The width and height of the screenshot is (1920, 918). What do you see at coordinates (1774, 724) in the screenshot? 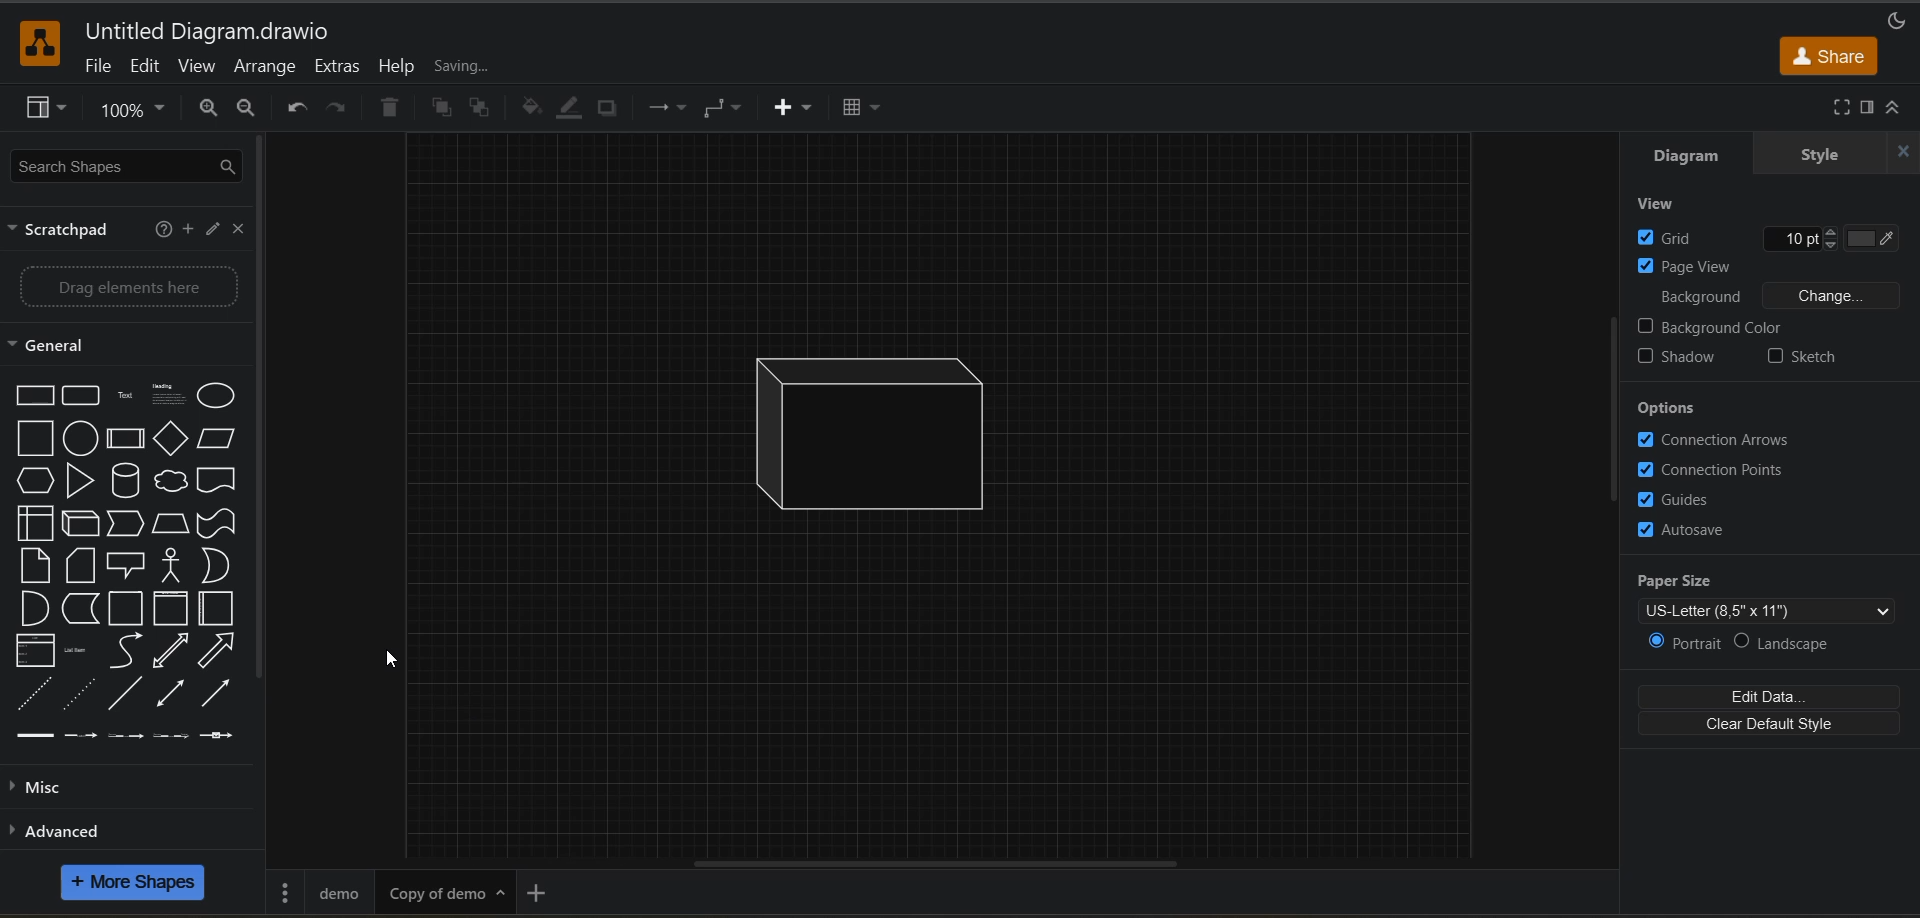
I see `clear default style` at bounding box center [1774, 724].